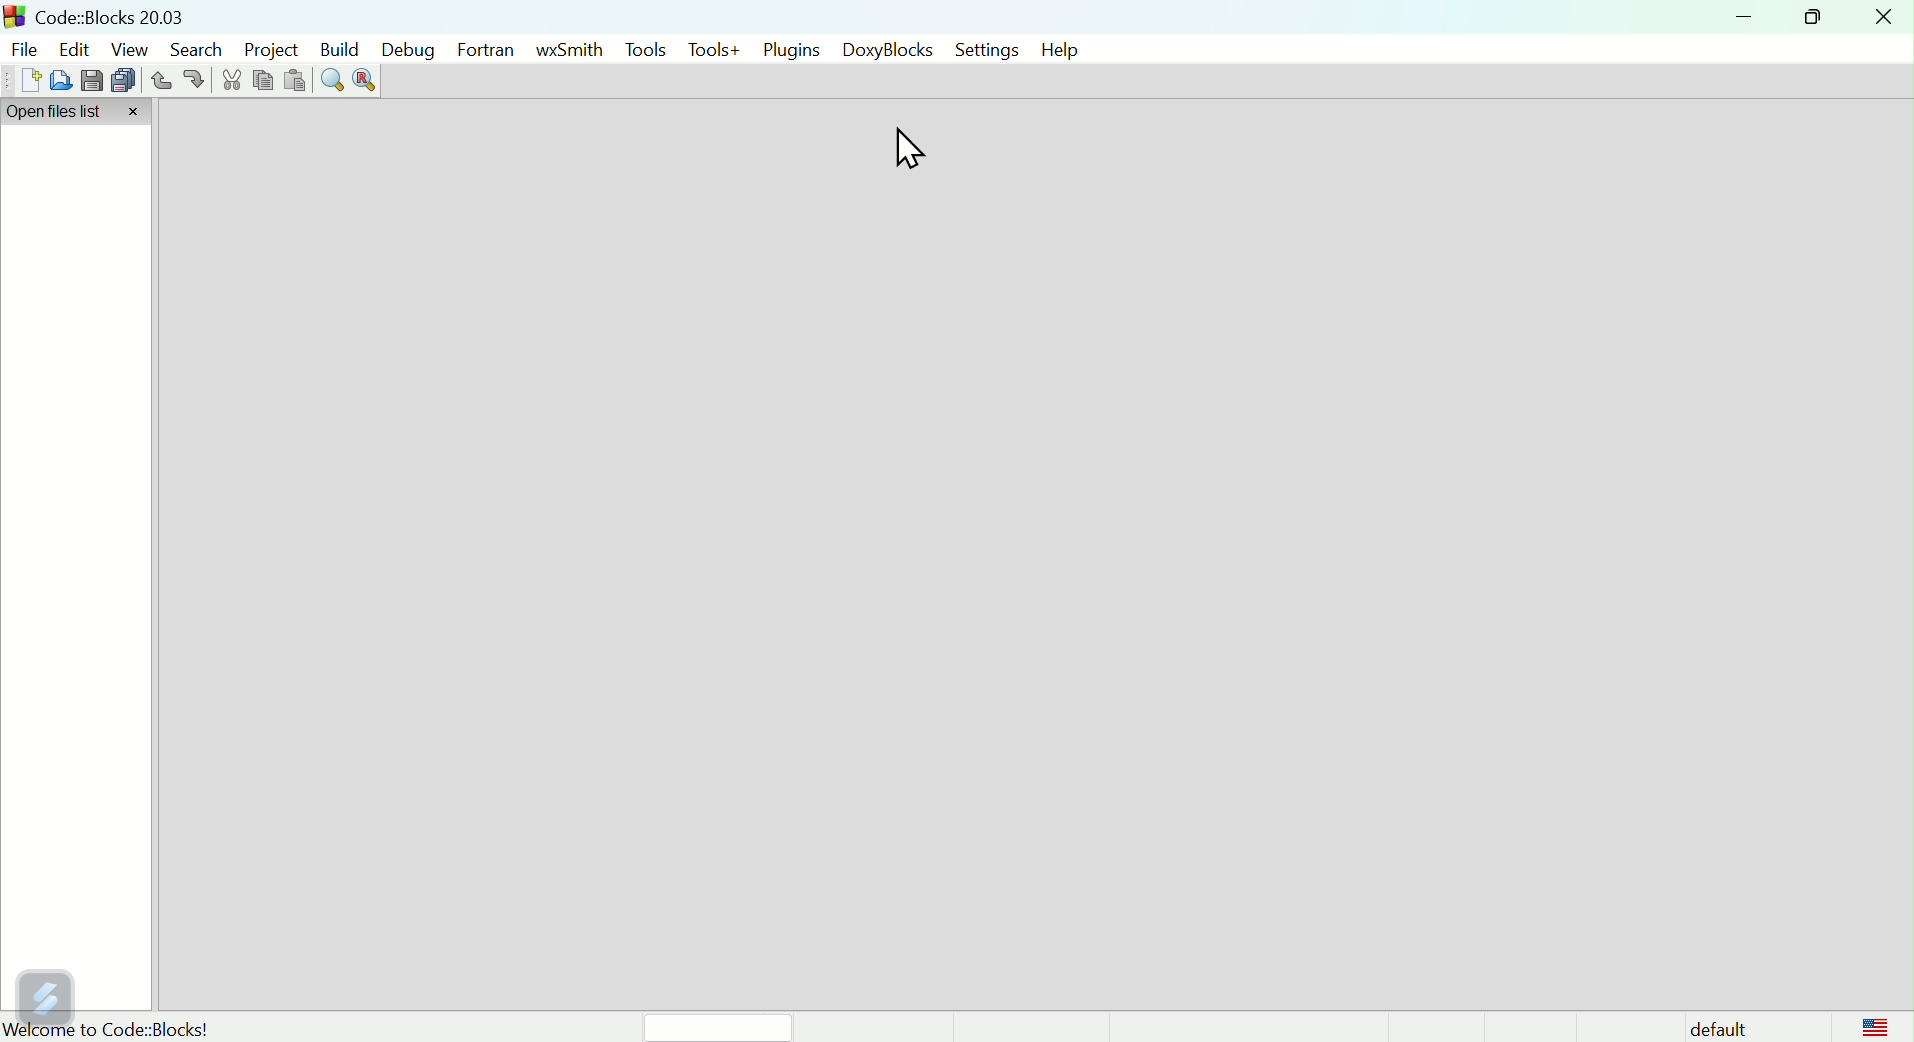 Image resolution: width=1914 pixels, height=1042 pixels. What do you see at coordinates (1714, 1026) in the screenshot?
I see `Default` at bounding box center [1714, 1026].